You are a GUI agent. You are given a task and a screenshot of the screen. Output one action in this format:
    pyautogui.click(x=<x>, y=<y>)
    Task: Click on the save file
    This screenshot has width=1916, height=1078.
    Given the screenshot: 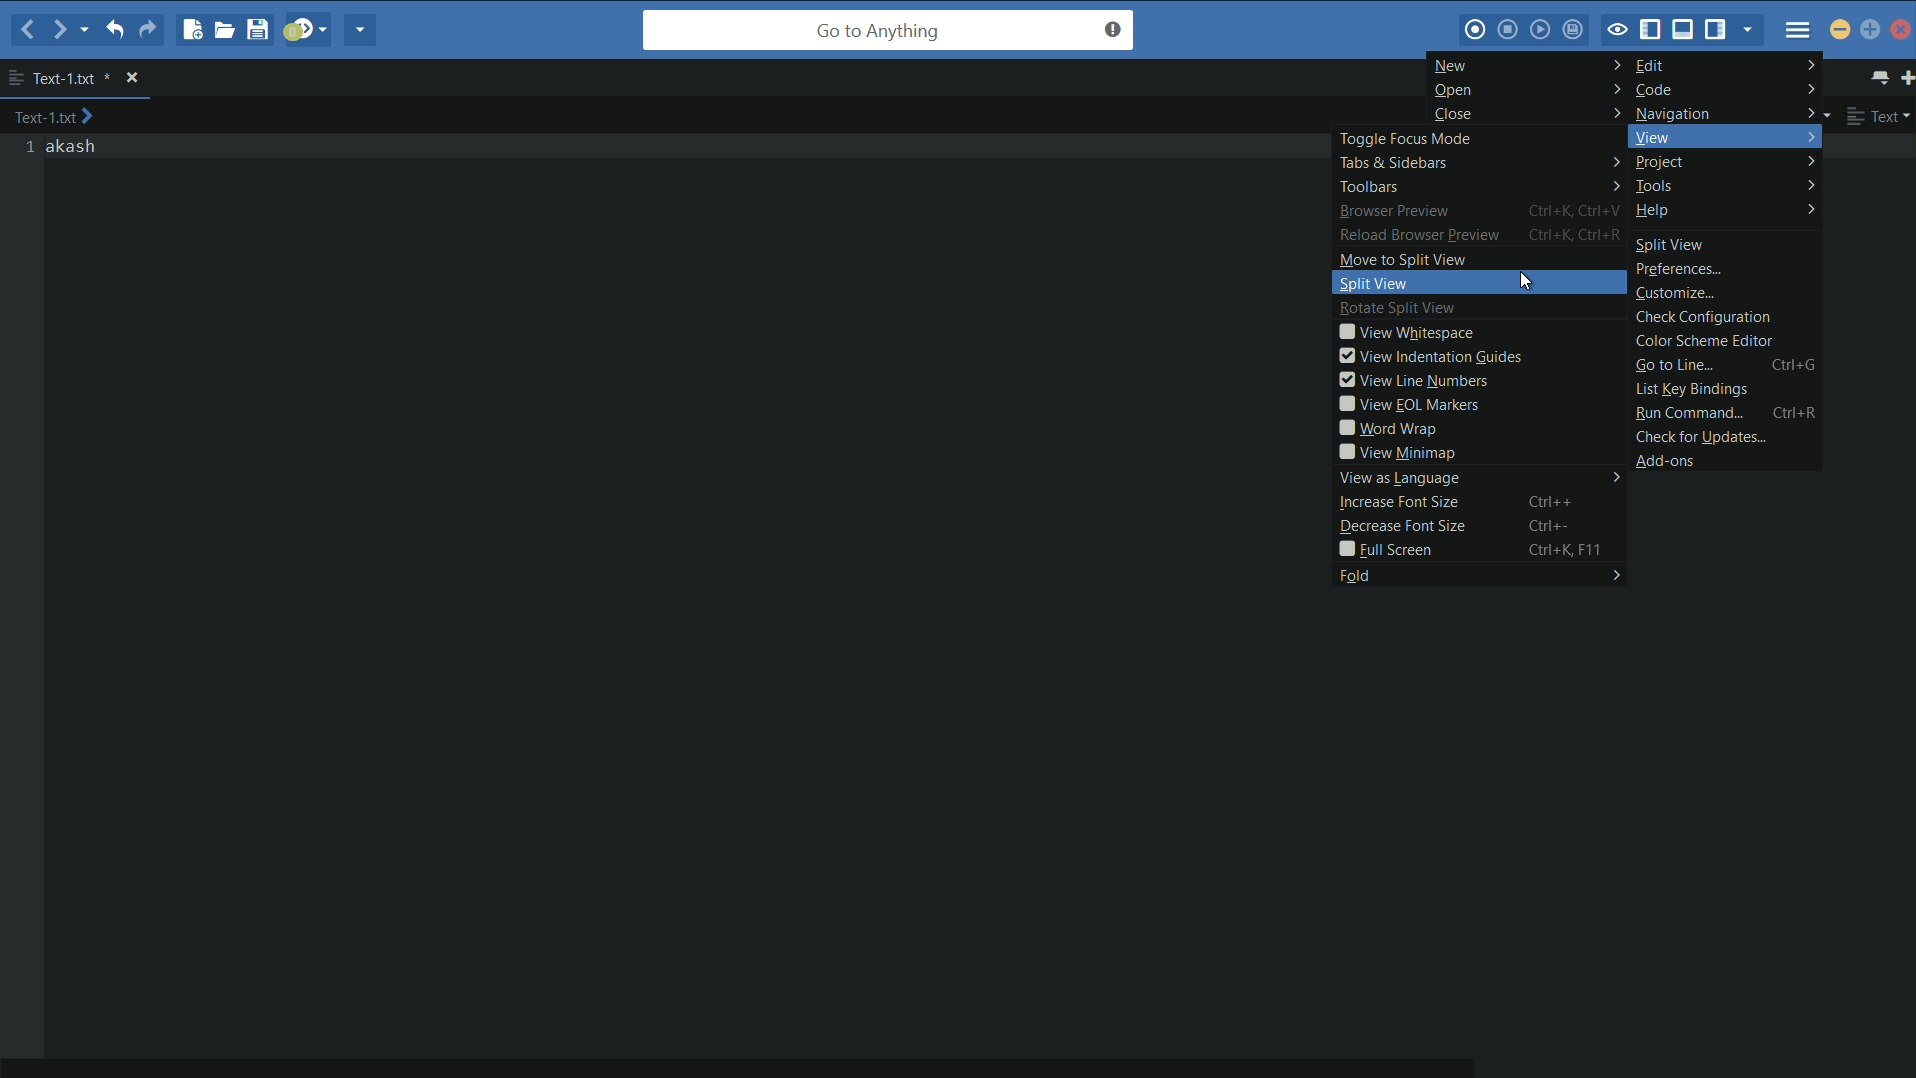 What is the action you would take?
    pyautogui.click(x=261, y=29)
    